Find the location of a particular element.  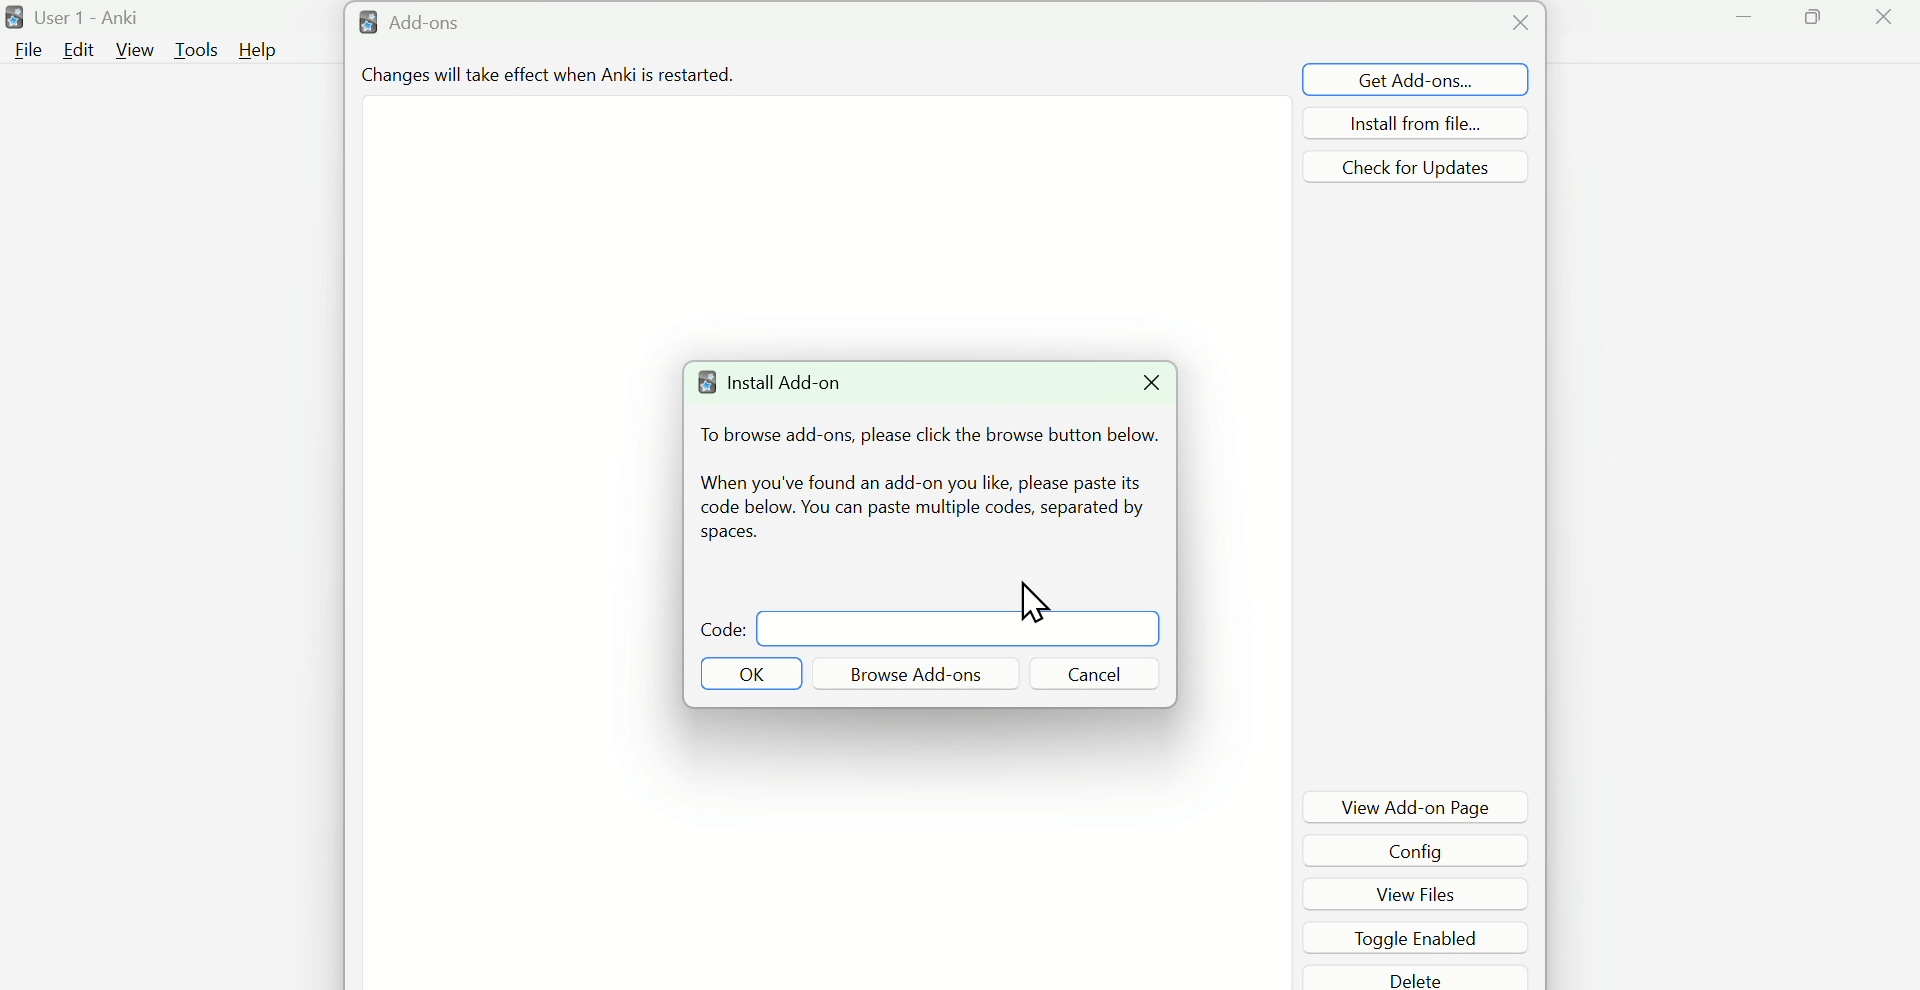

install add on is located at coordinates (783, 387).